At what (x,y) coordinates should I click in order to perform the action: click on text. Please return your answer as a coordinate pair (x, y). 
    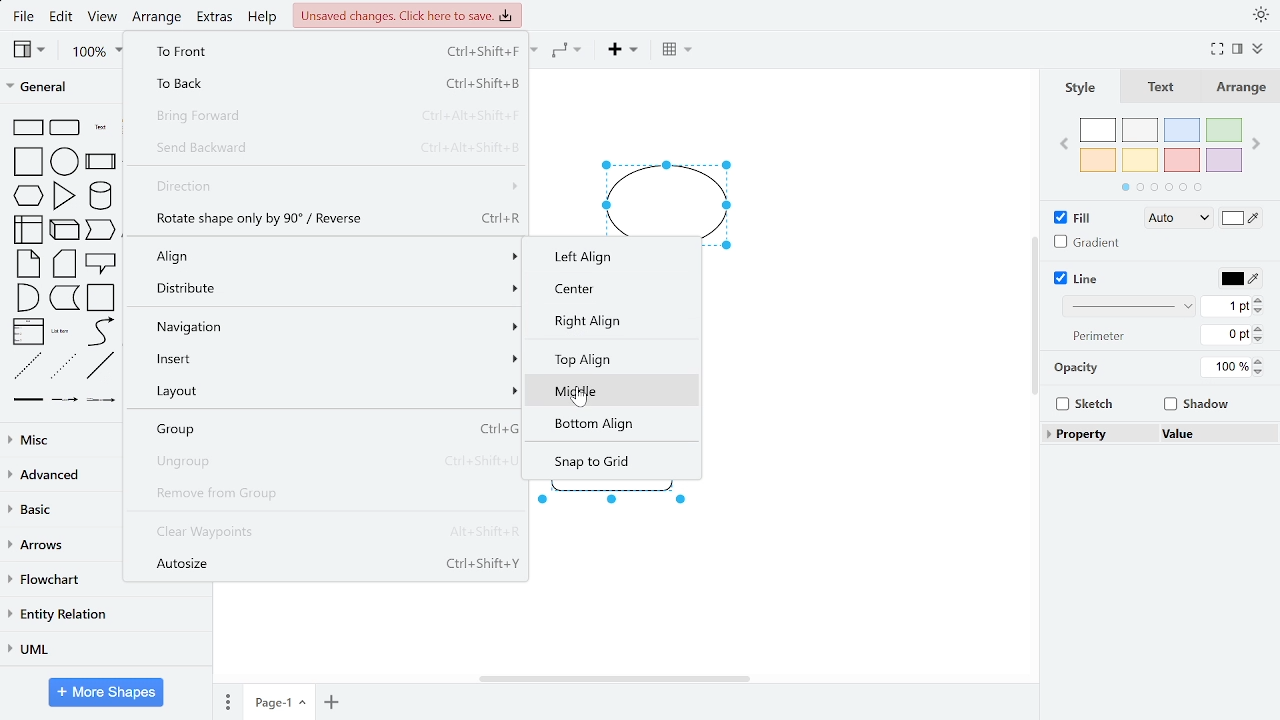
    Looking at the image, I should click on (101, 127).